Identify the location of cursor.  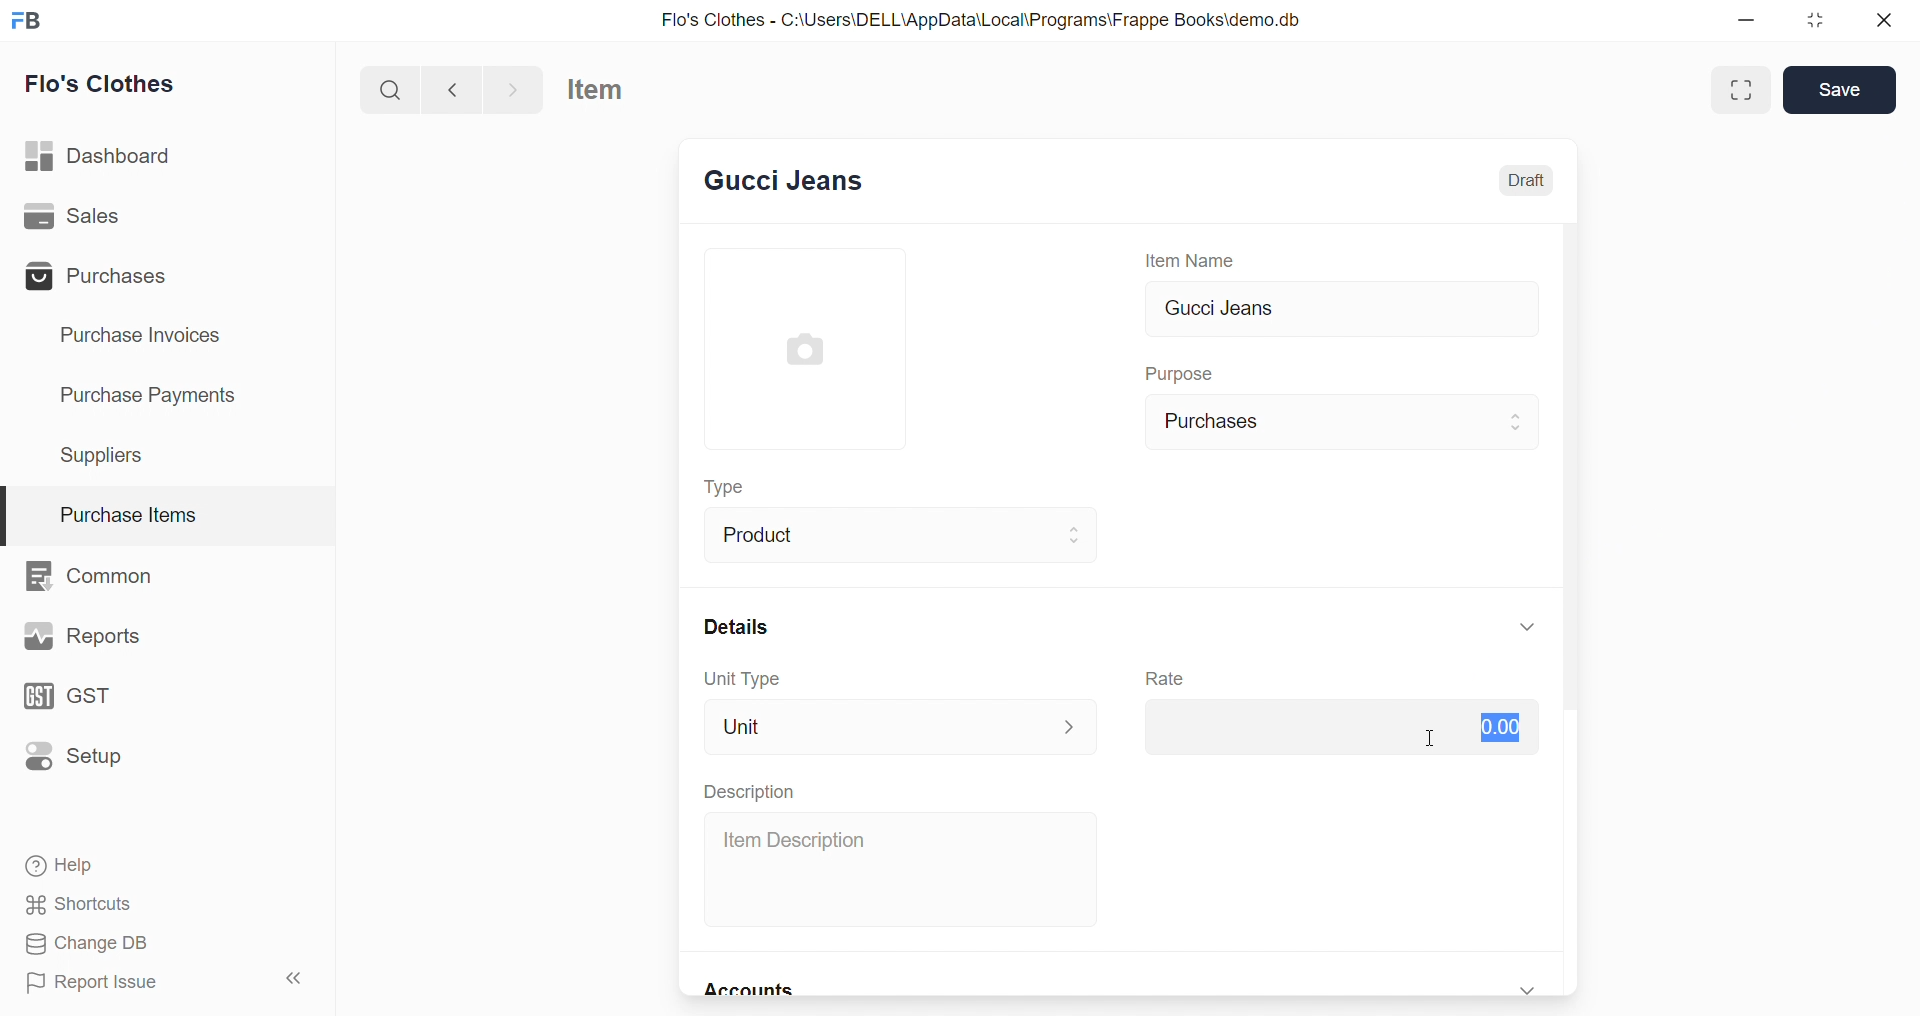
(1433, 736).